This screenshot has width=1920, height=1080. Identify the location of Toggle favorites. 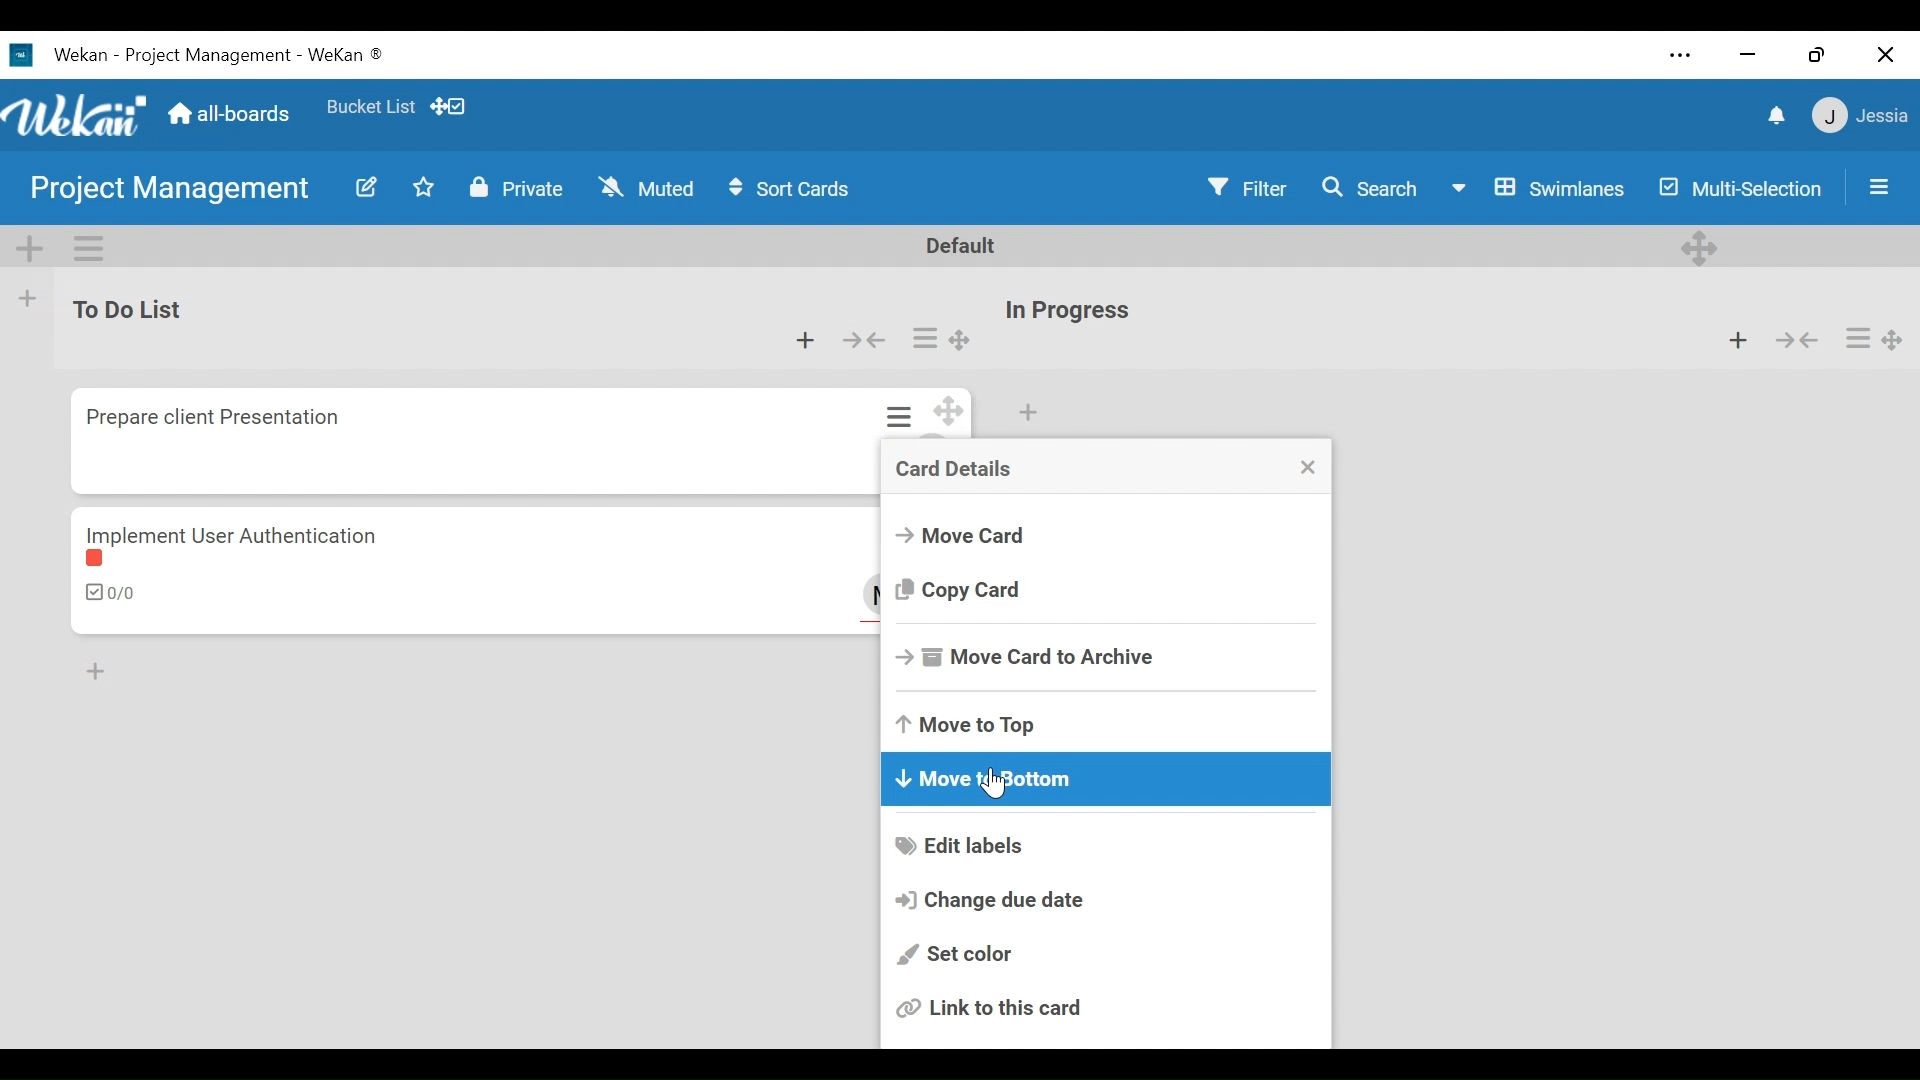
(425, 186).